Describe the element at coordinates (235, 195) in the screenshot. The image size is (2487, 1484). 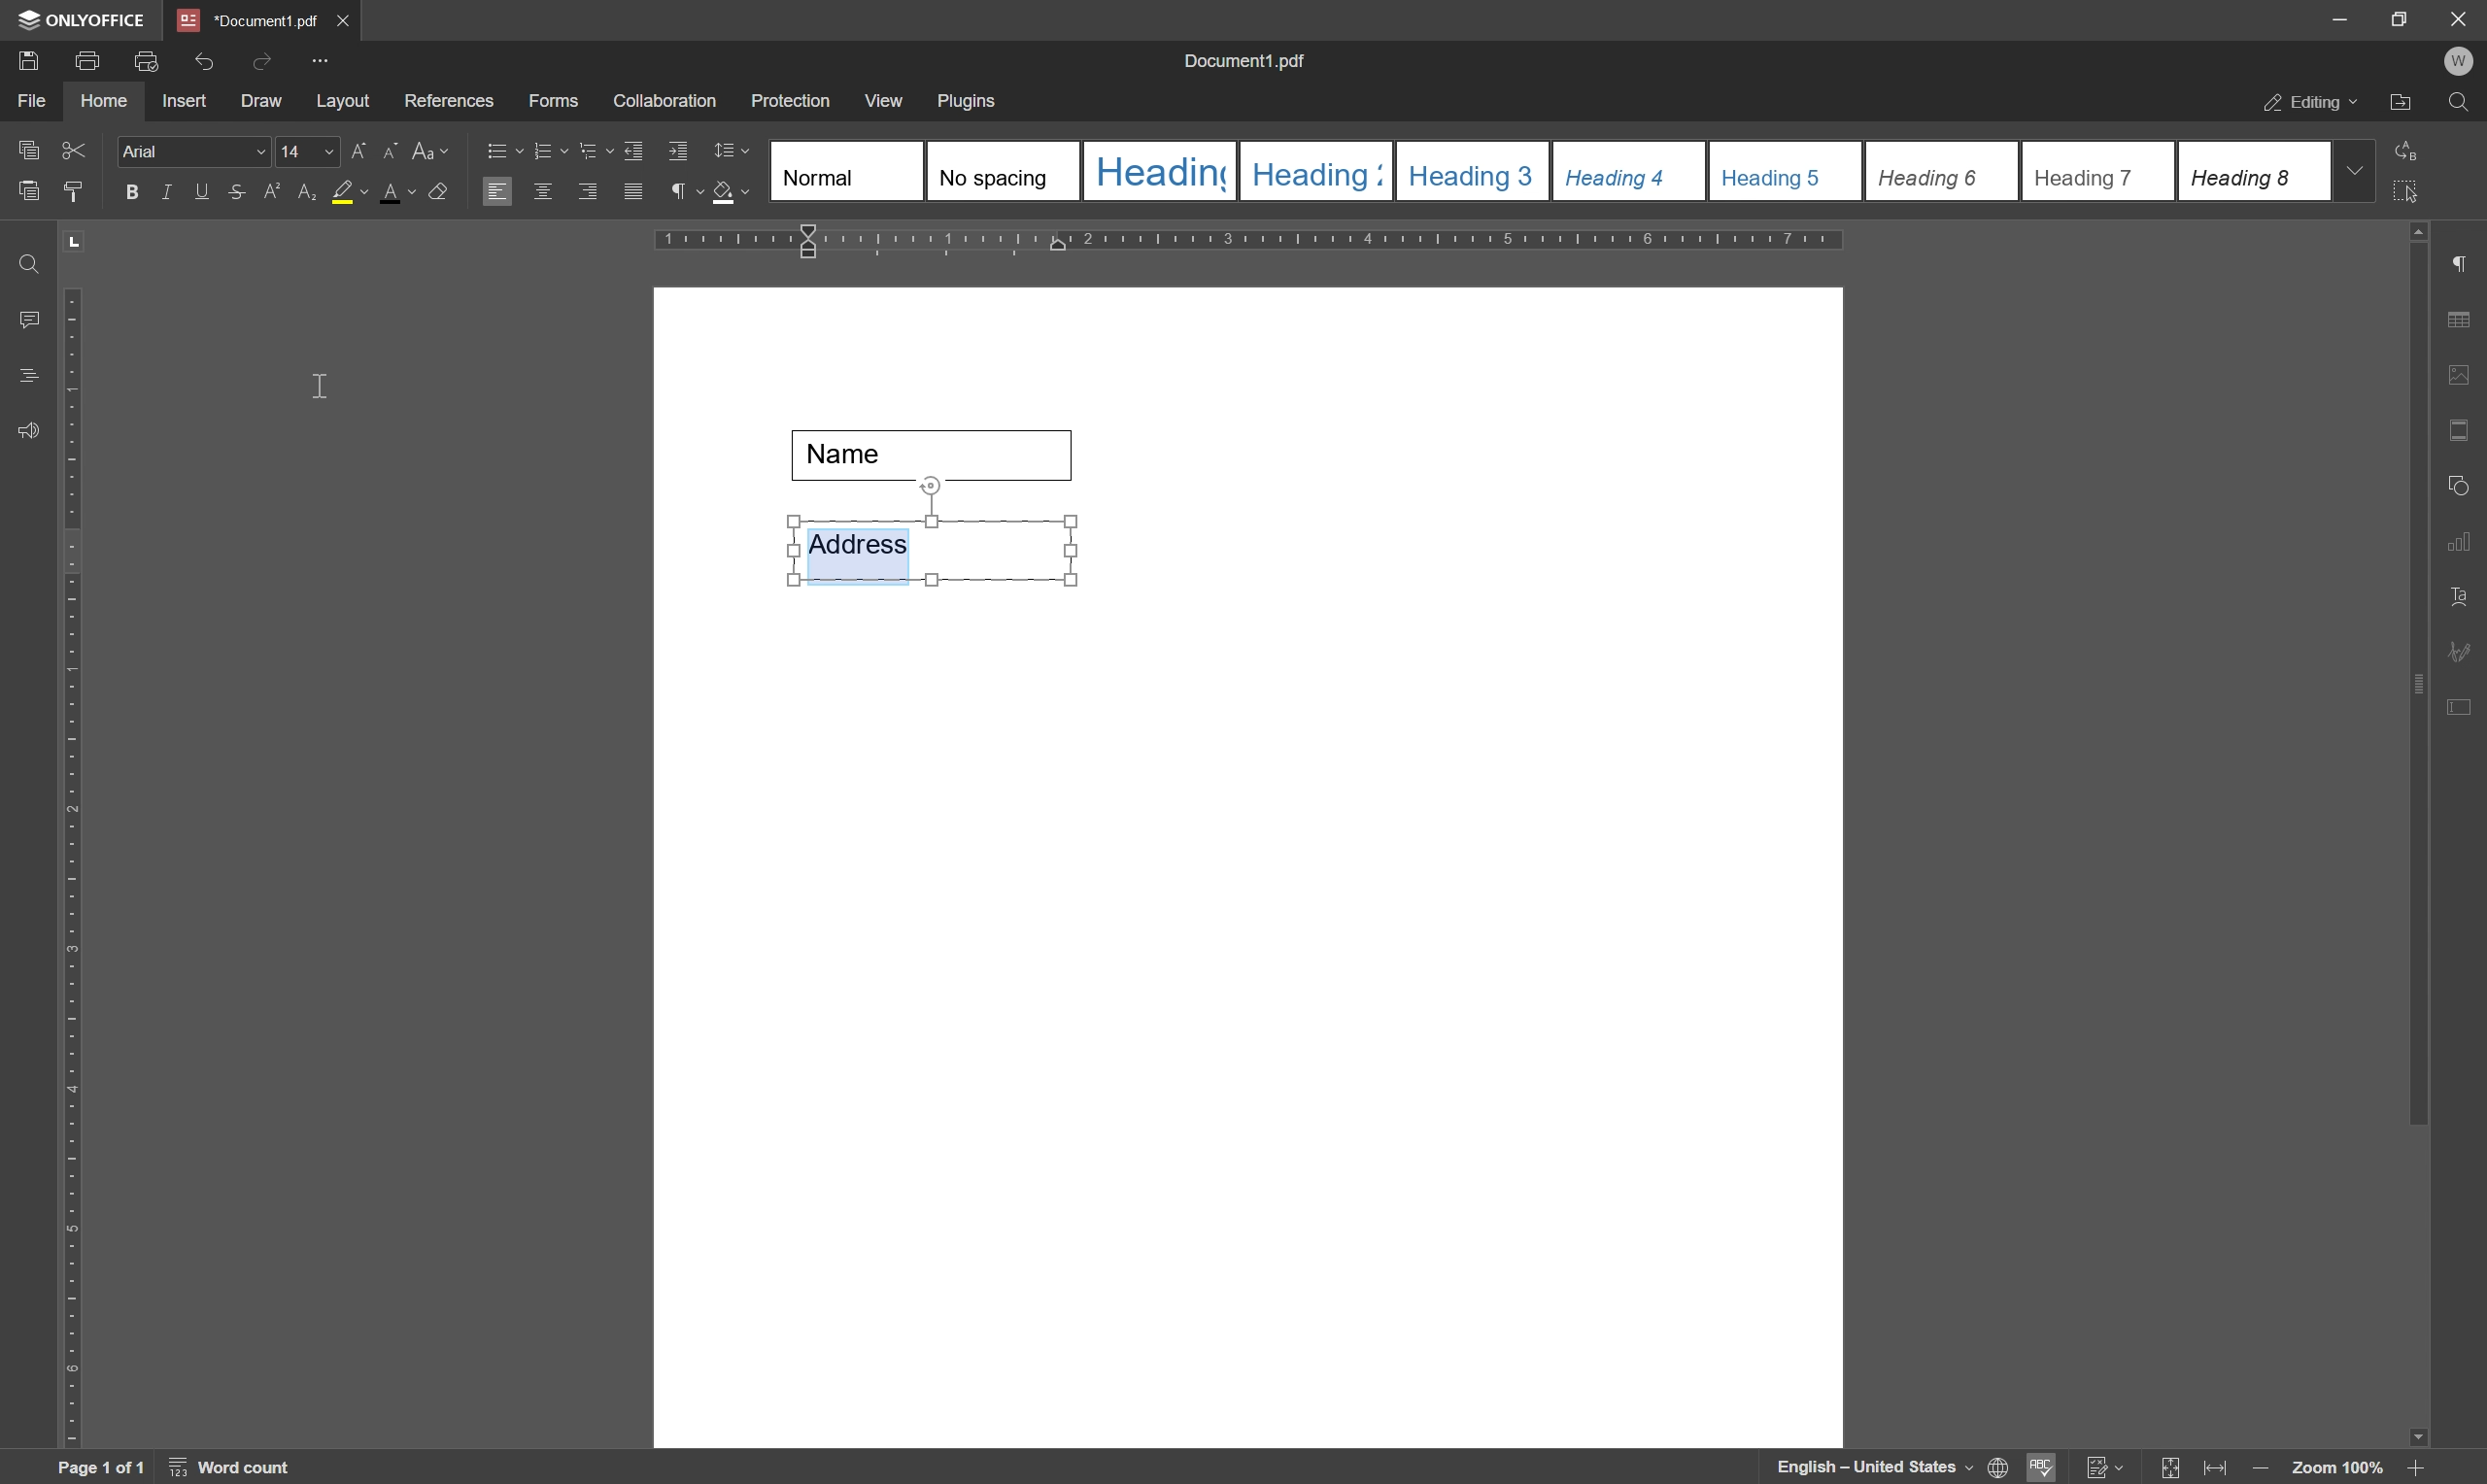
I see `strikethrough` at that location.